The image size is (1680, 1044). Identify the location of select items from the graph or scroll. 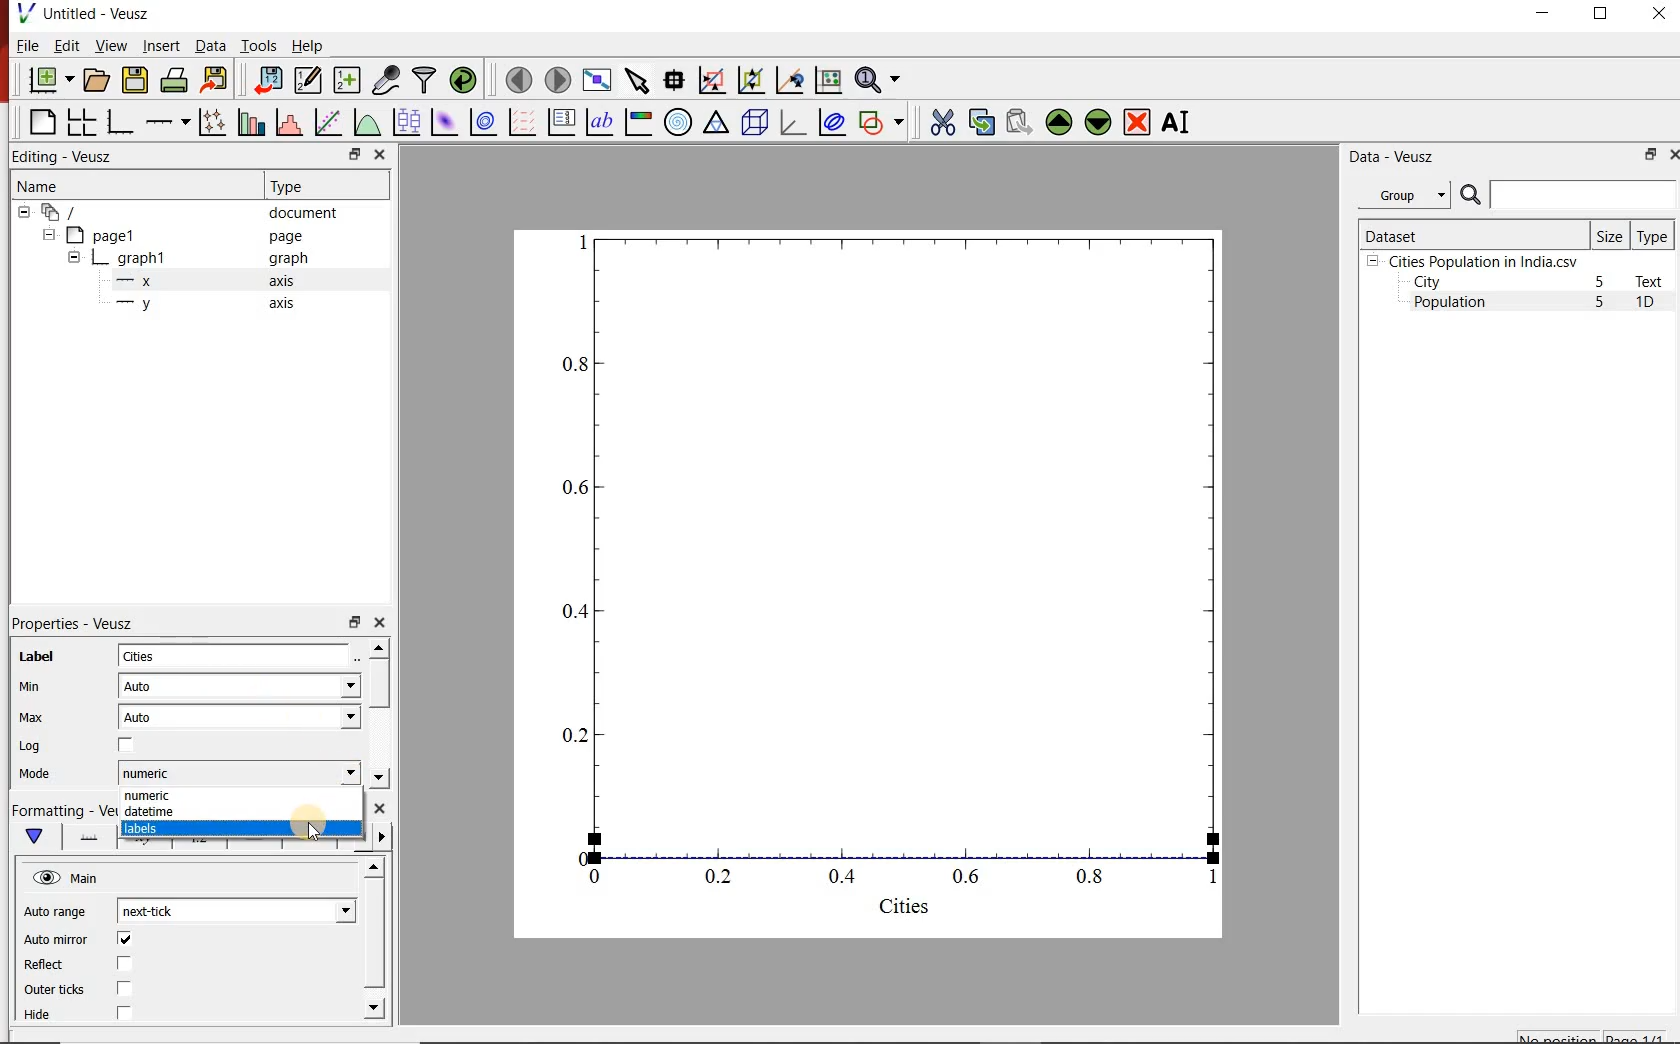
(636, 79).